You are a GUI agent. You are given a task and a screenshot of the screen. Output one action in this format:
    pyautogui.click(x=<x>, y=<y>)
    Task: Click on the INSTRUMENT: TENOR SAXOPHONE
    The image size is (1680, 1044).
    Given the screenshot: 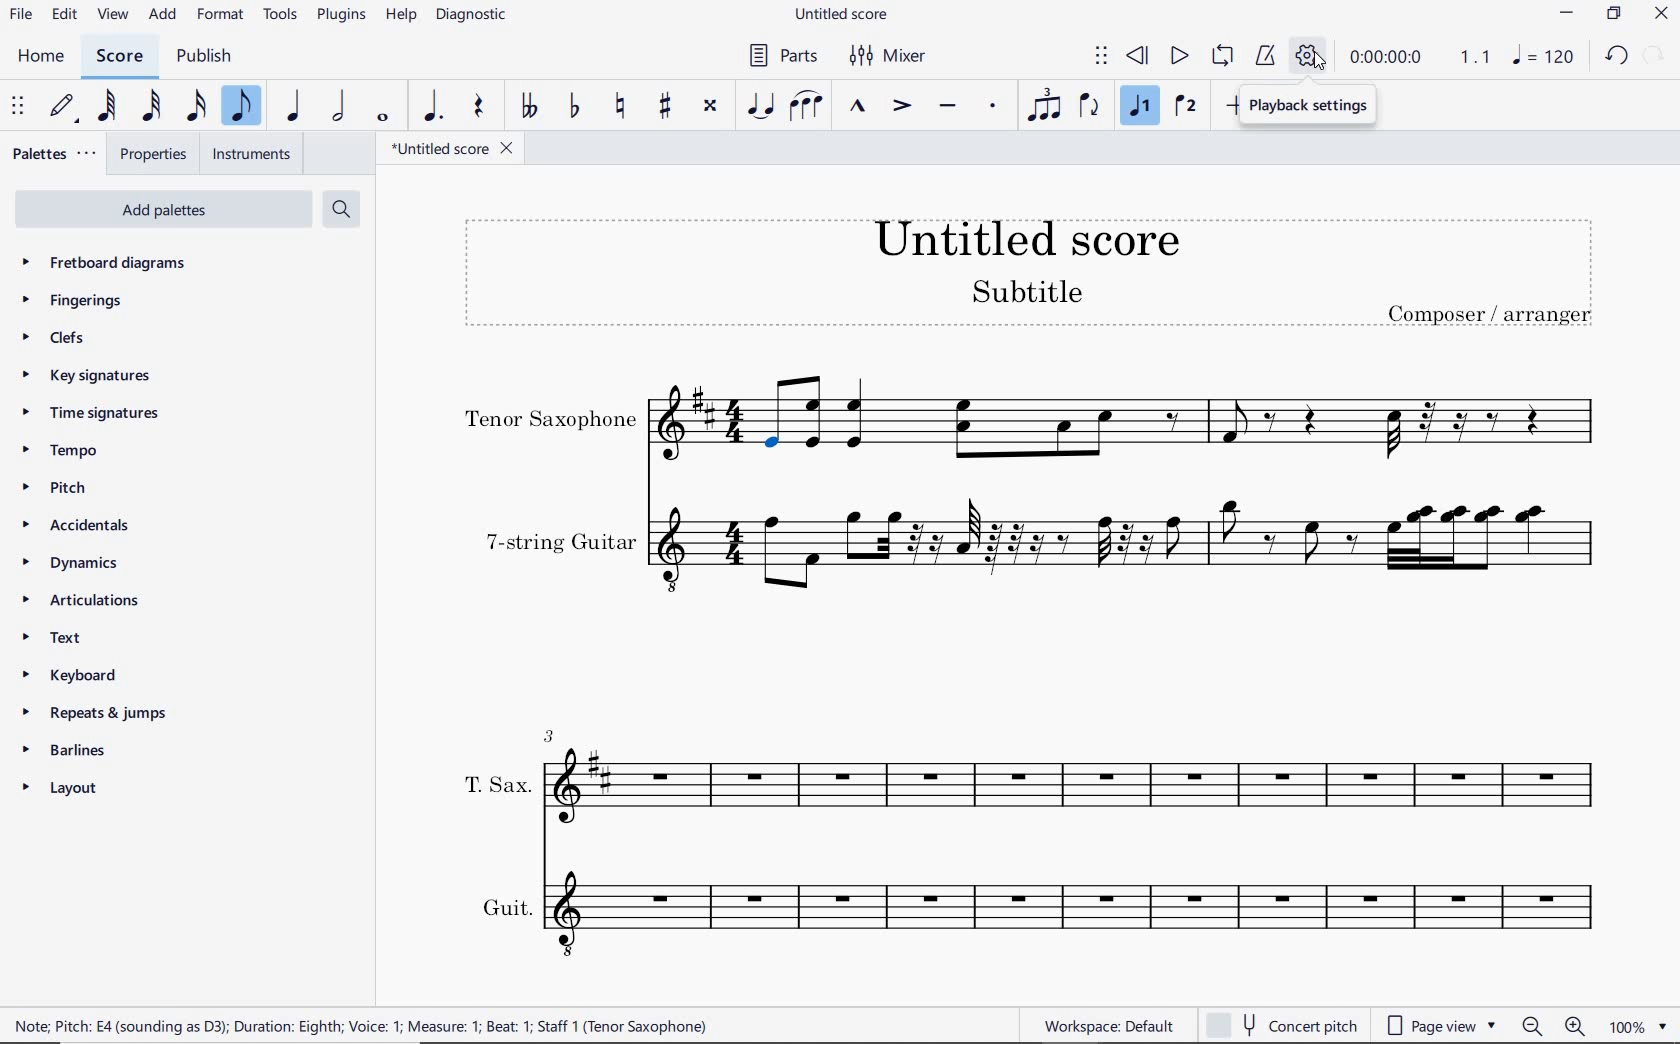 What is the action you would take?
    pyautogui.click(x=777, y=397)
    